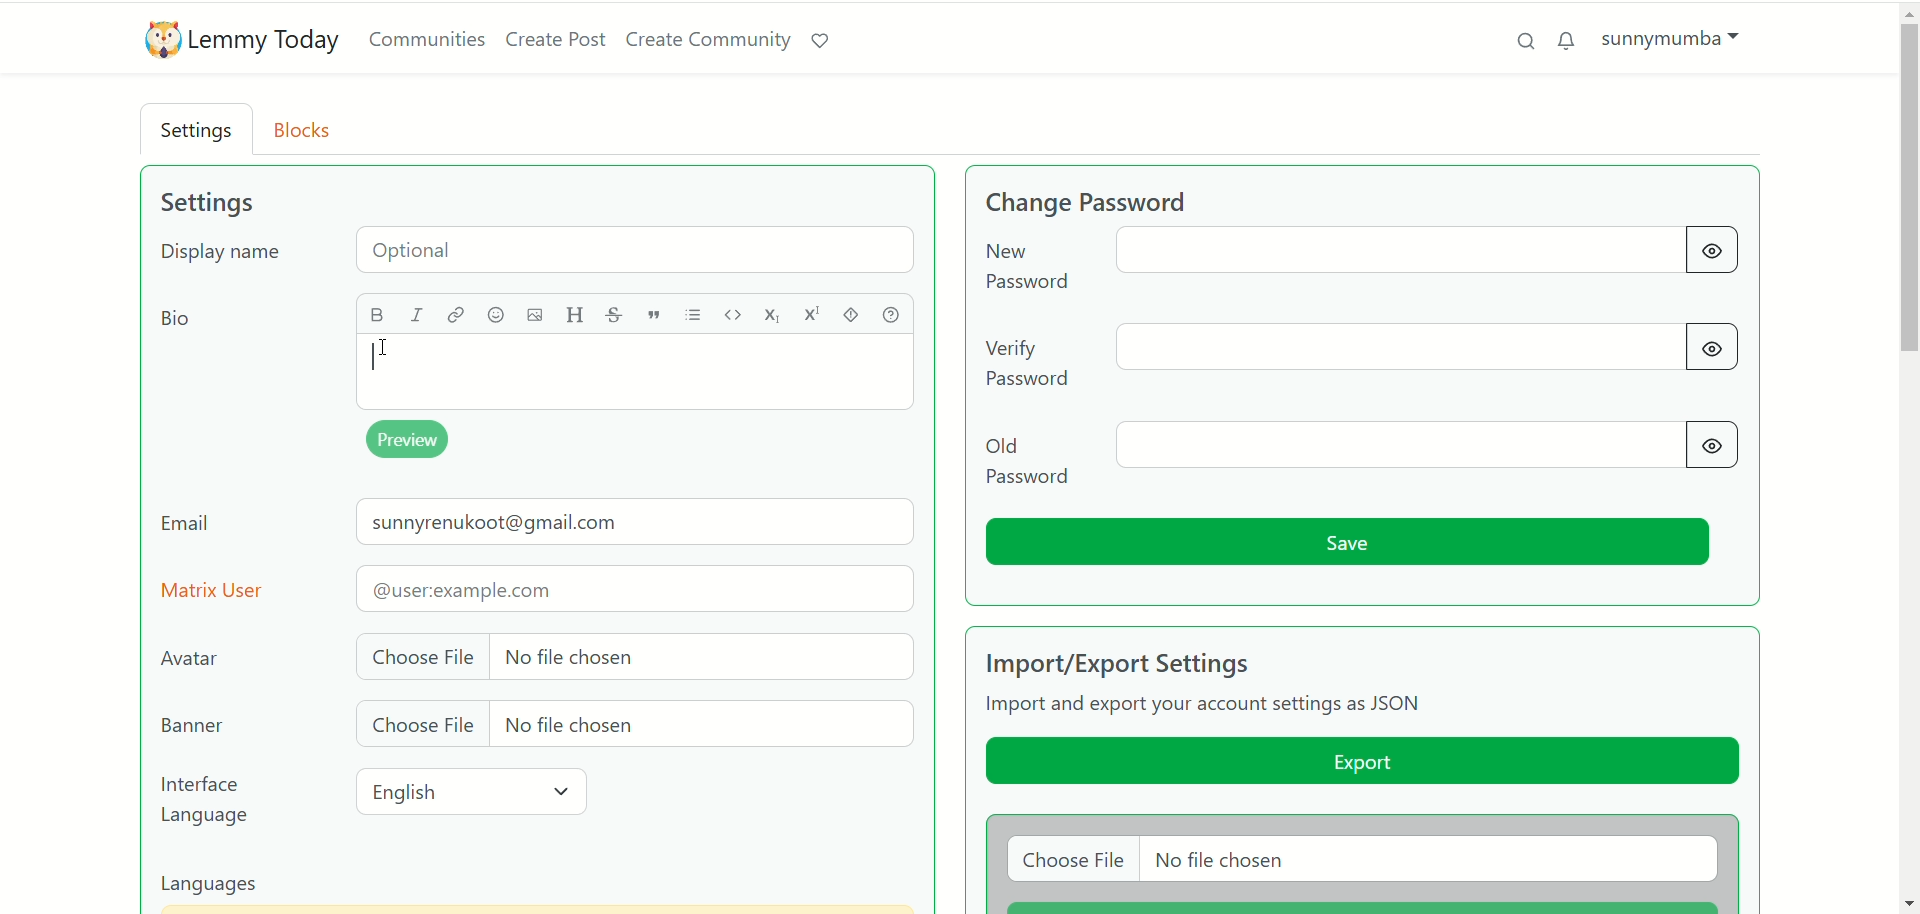 Image resolution: width=1920 pixels, height=914 pixels. I want to click on export, so click(1360, 764).